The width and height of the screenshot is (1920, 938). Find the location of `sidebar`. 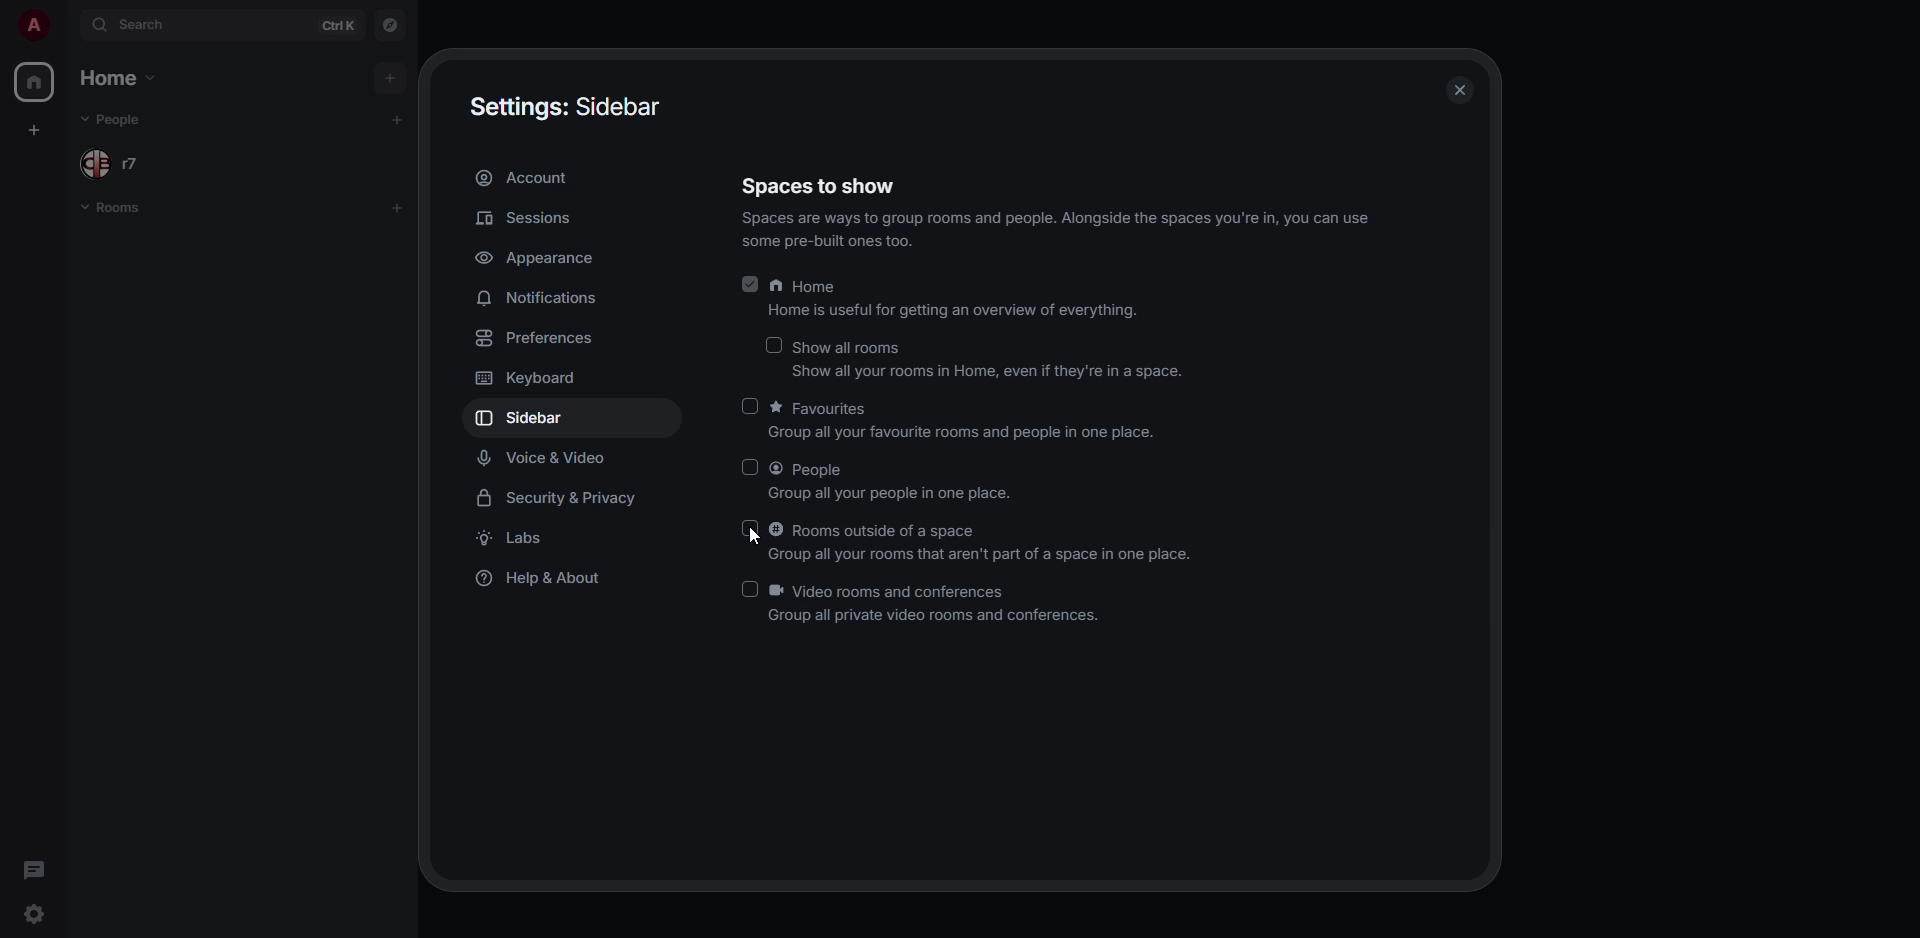

sidebar is located at coordinates (536, 417).